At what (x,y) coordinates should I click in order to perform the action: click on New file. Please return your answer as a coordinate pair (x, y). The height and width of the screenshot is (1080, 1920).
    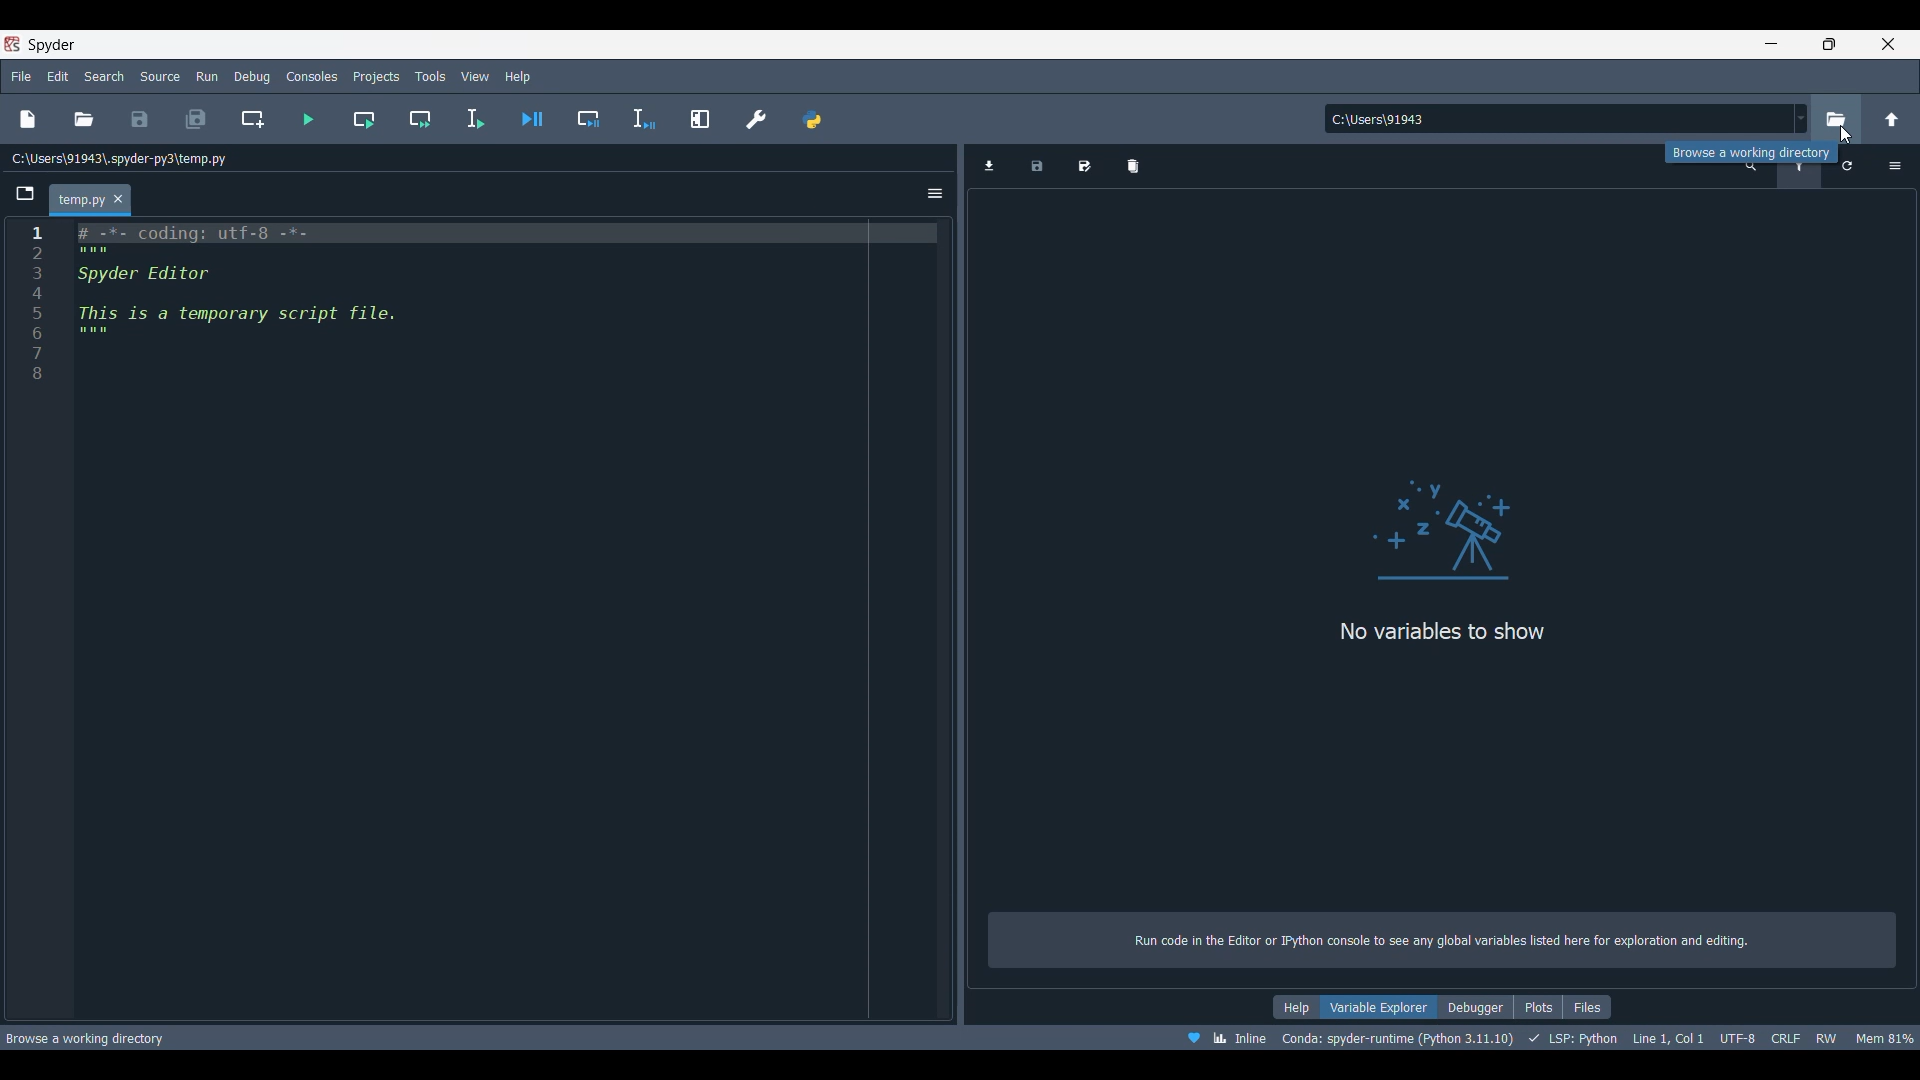
    Looking at the image, I should click on (27, 119).